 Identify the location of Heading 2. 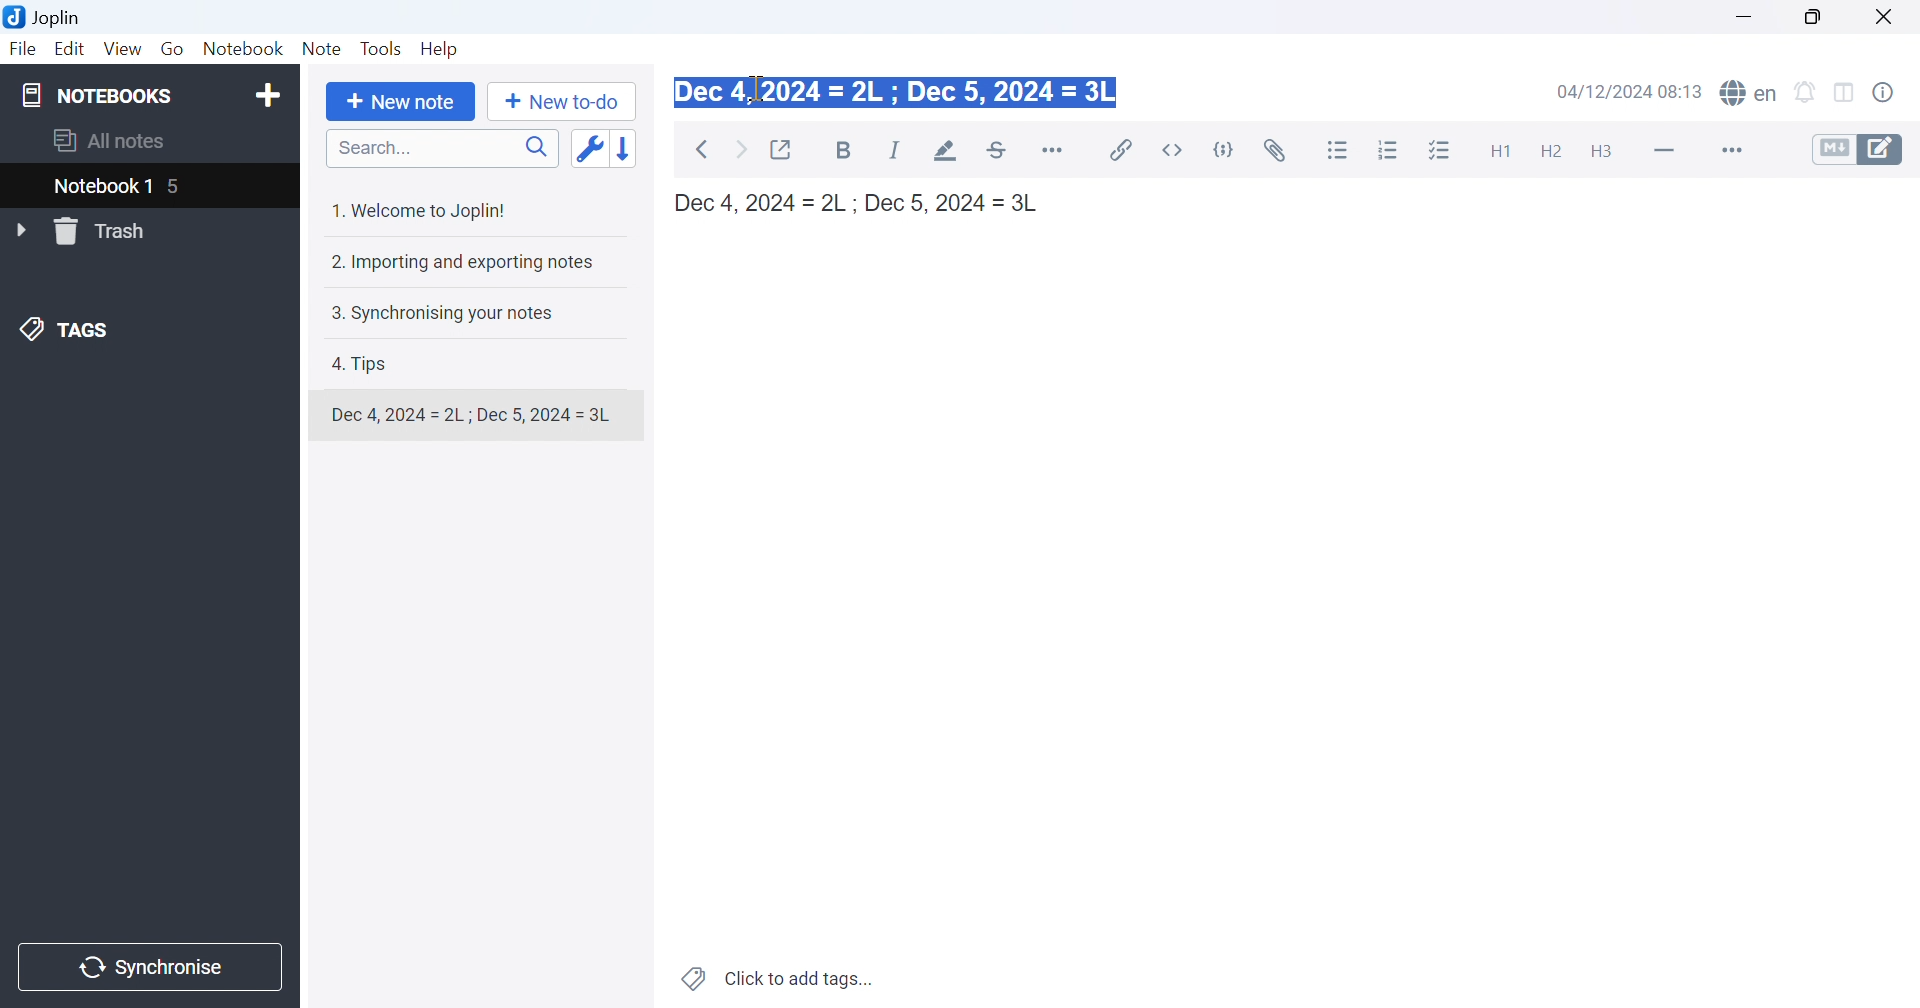
(1553, 150).